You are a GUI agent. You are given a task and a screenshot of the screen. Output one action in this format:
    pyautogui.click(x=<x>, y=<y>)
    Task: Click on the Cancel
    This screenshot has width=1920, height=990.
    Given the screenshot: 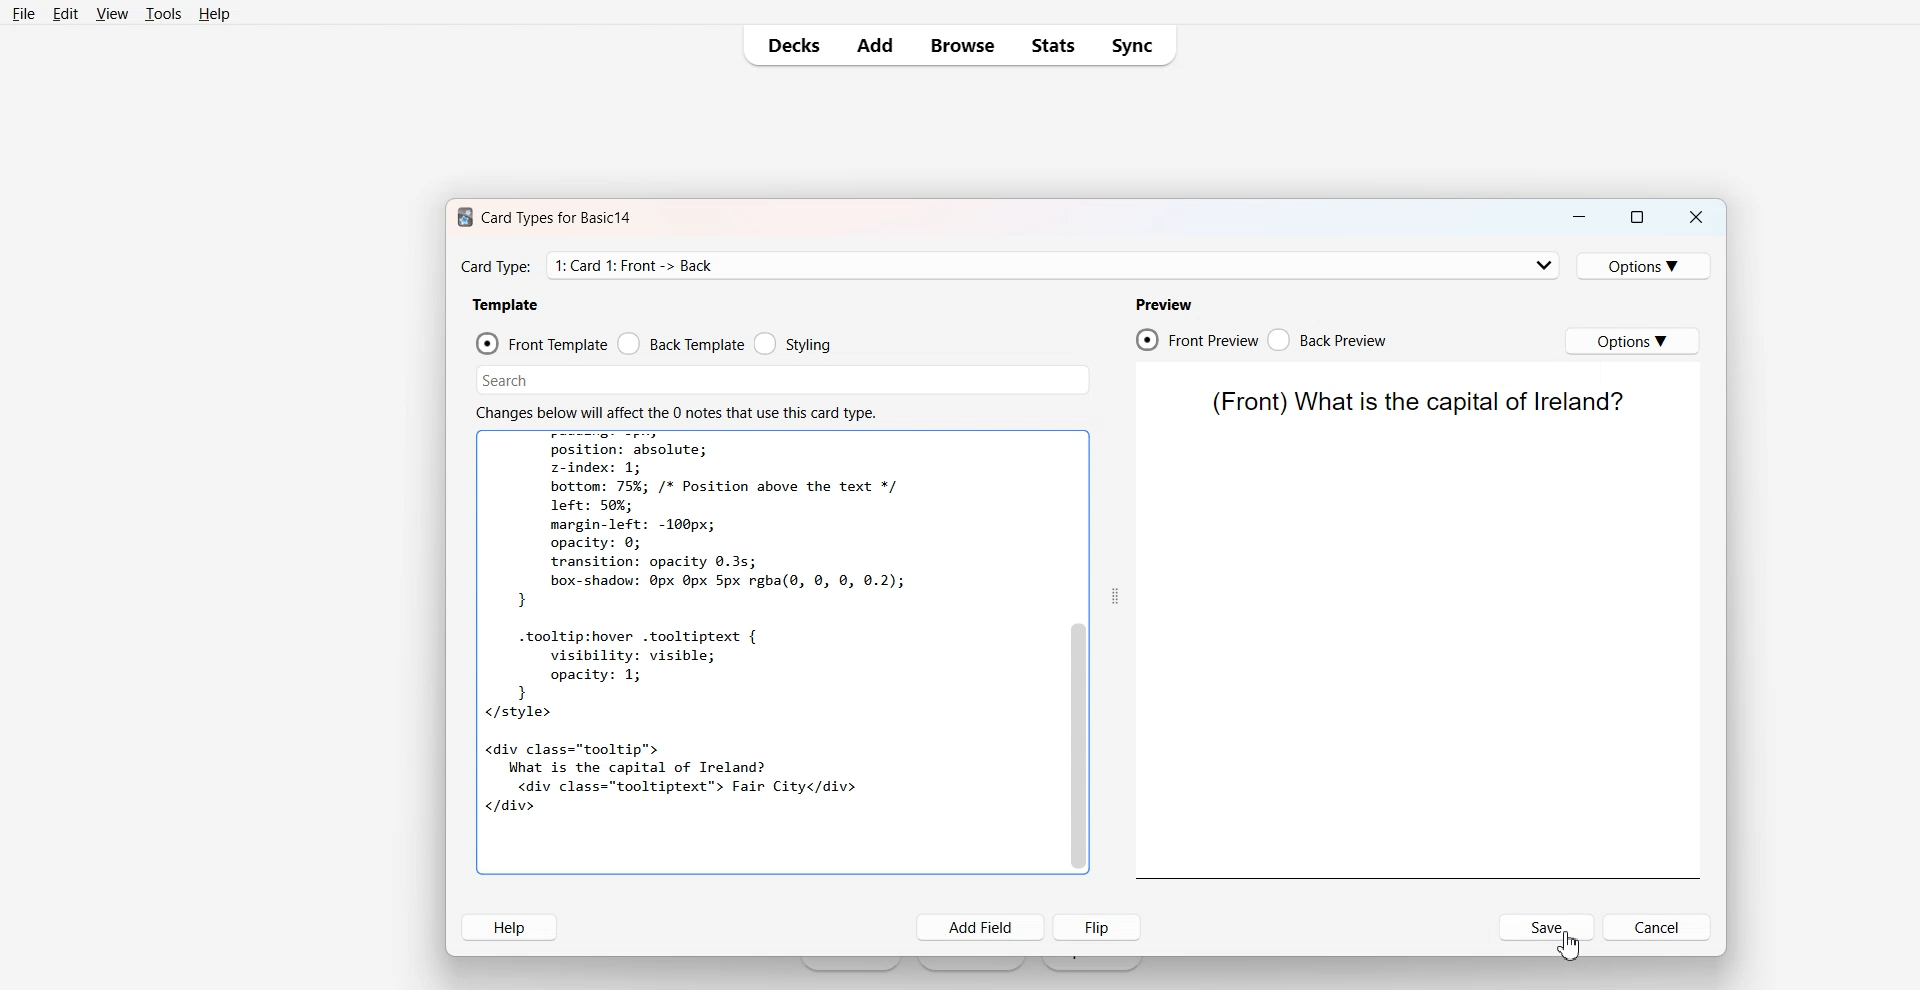 What is the action you would take?
    pyautogui.click(x=1657, y=927)
    